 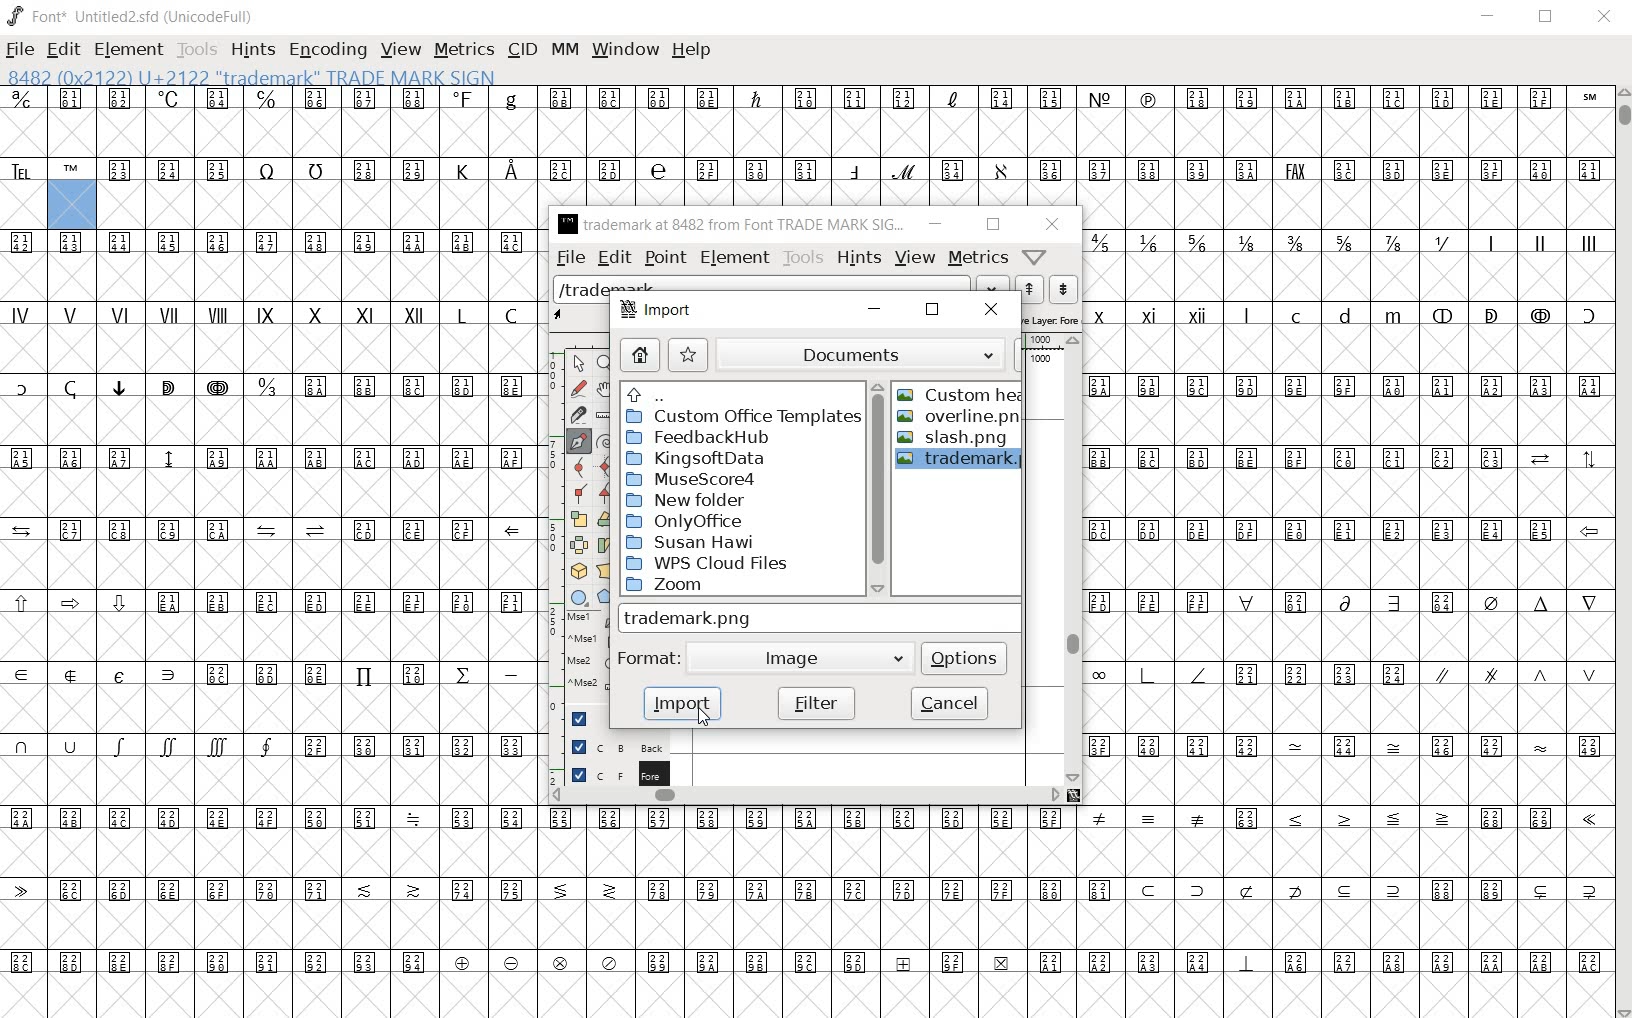 I want to click on trademark, so click(x=961, y=459).